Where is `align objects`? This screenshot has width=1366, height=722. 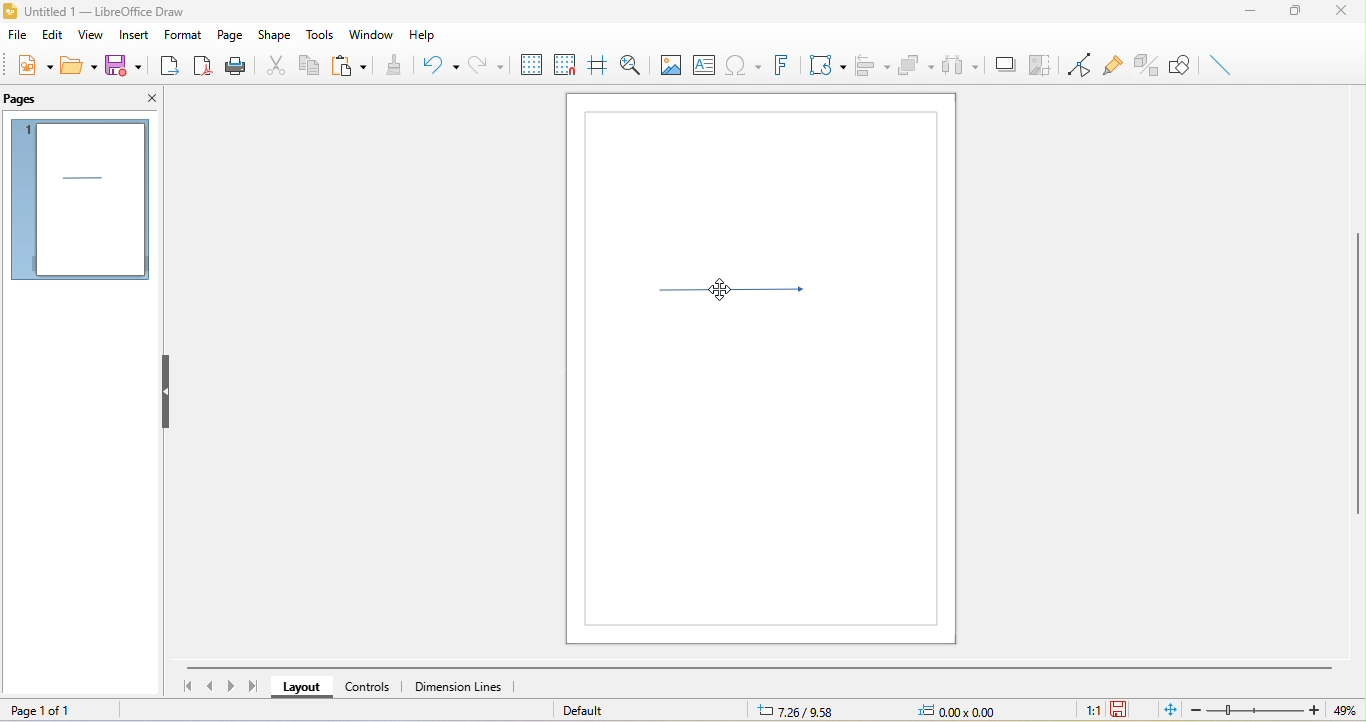 align objects is located at coordinates (874, 66).